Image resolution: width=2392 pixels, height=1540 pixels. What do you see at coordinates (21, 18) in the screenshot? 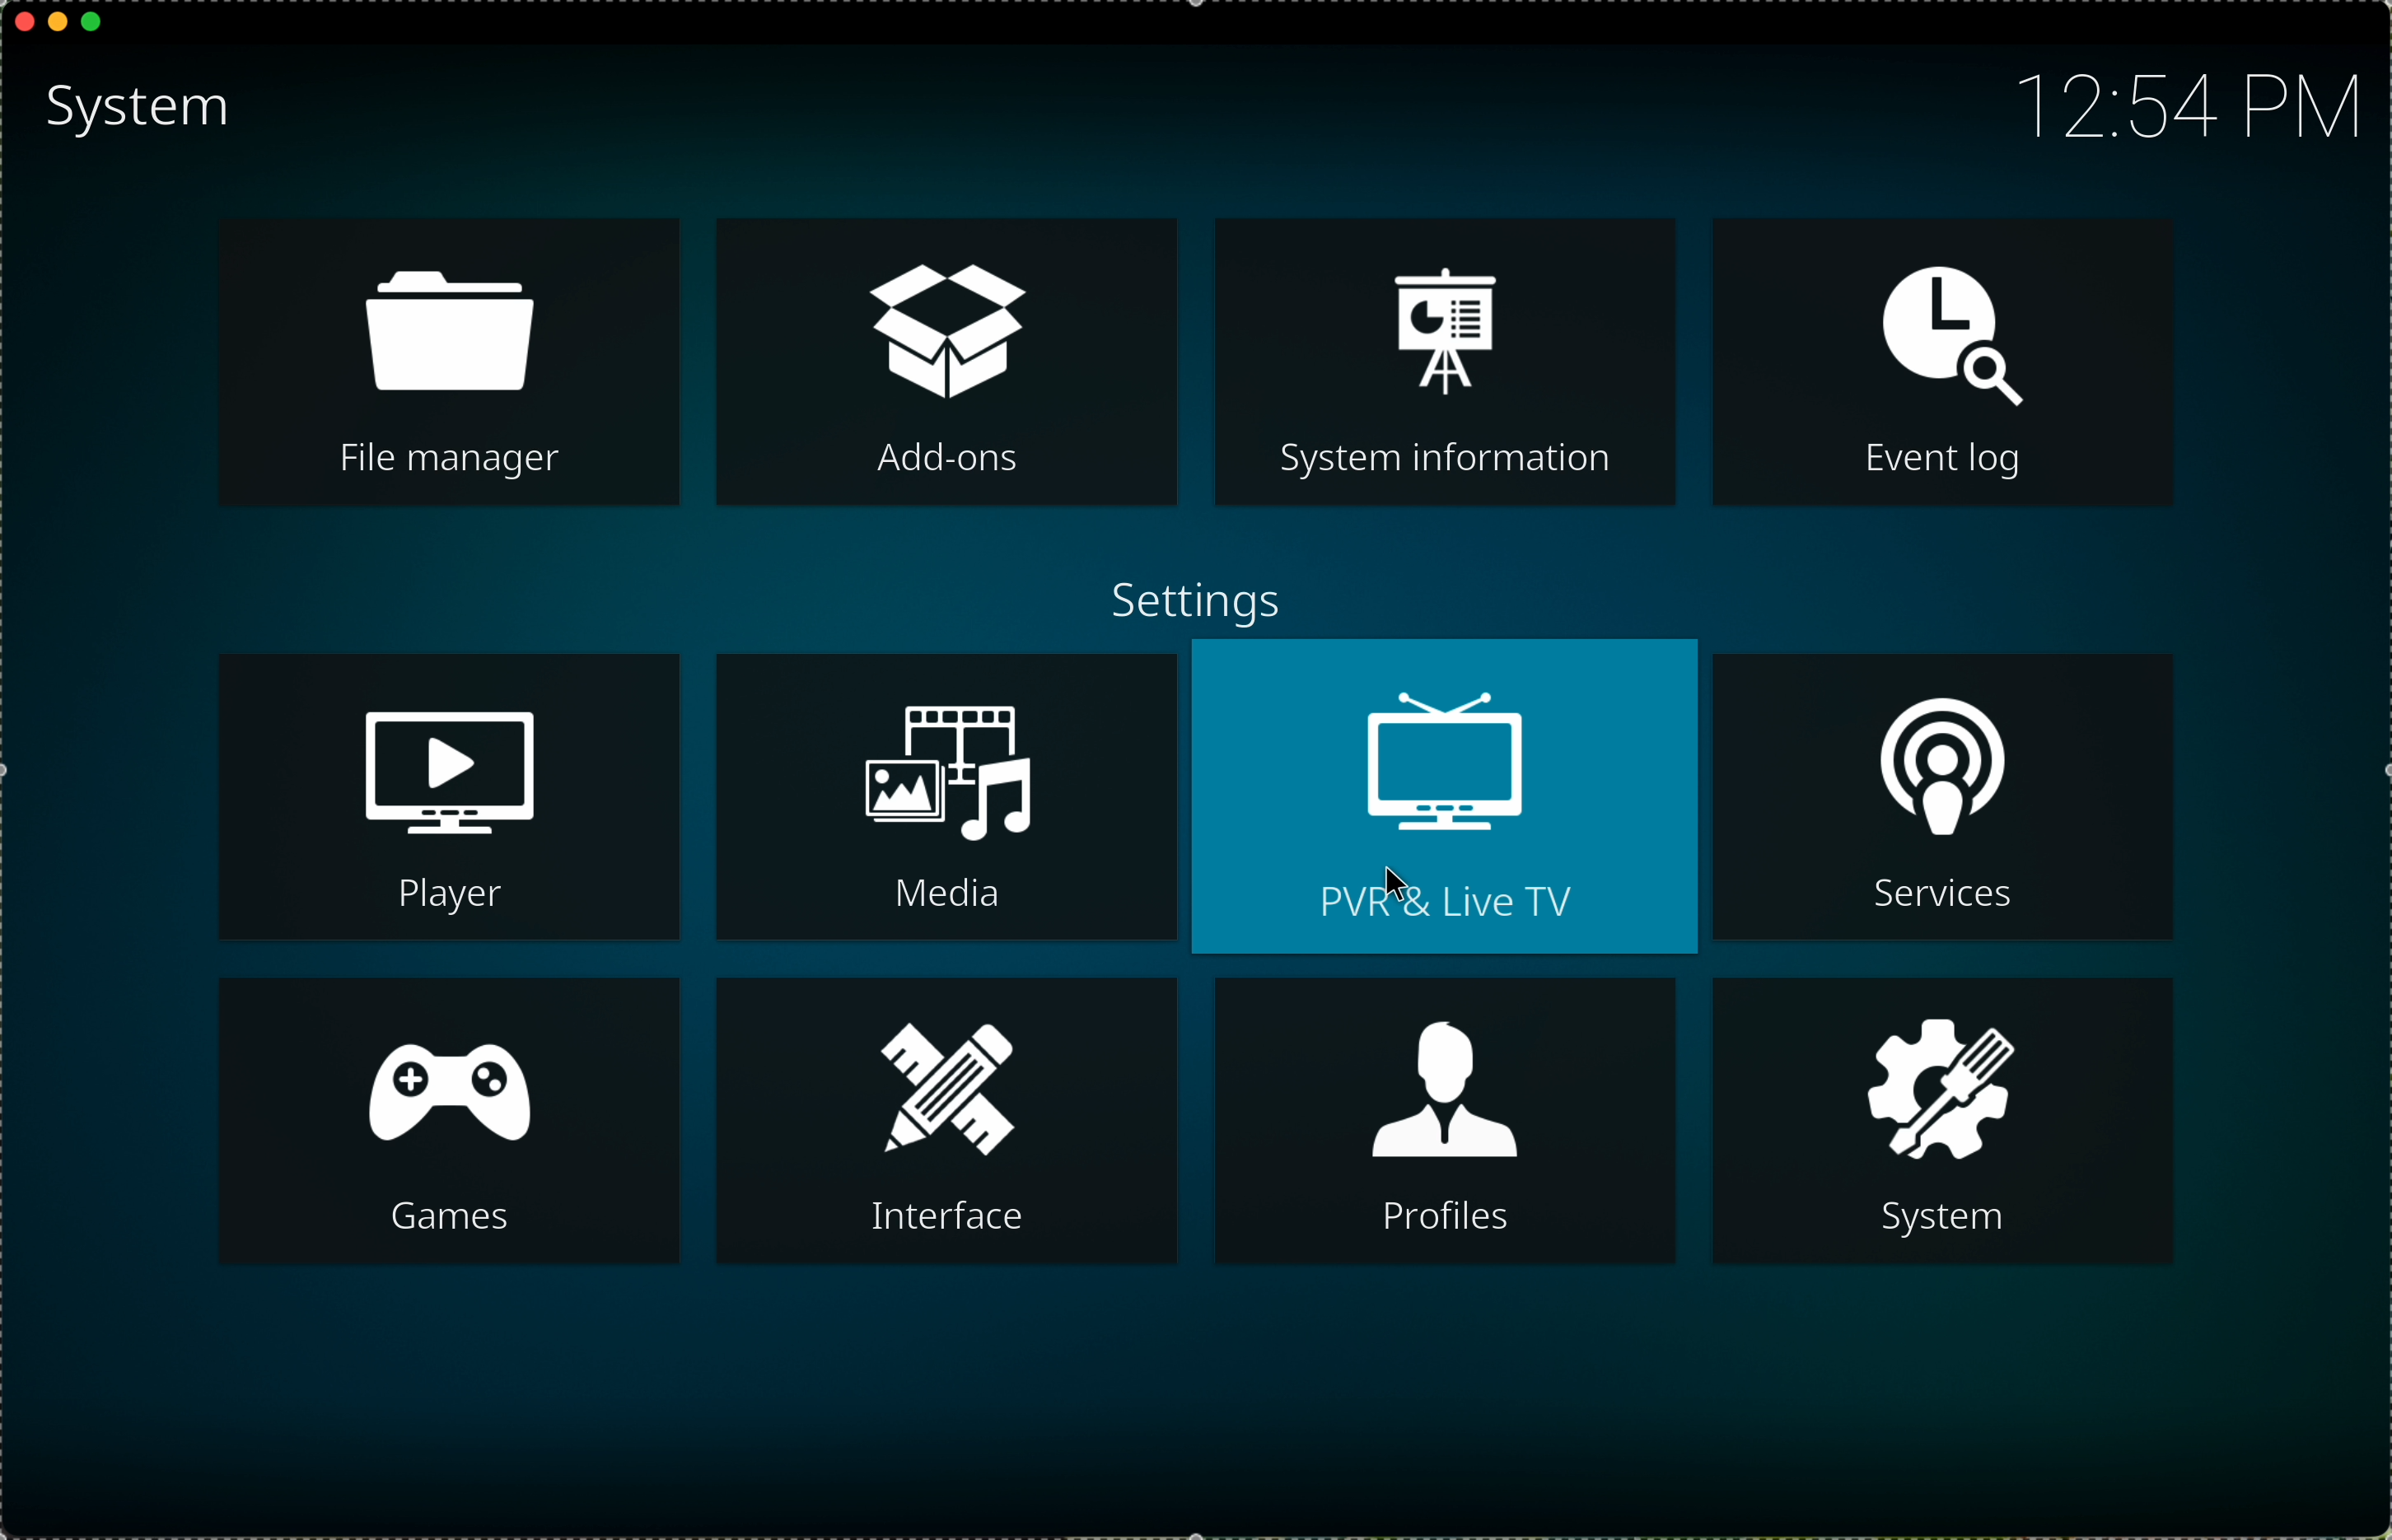
I see `close app` at bounding box center [21, 18].